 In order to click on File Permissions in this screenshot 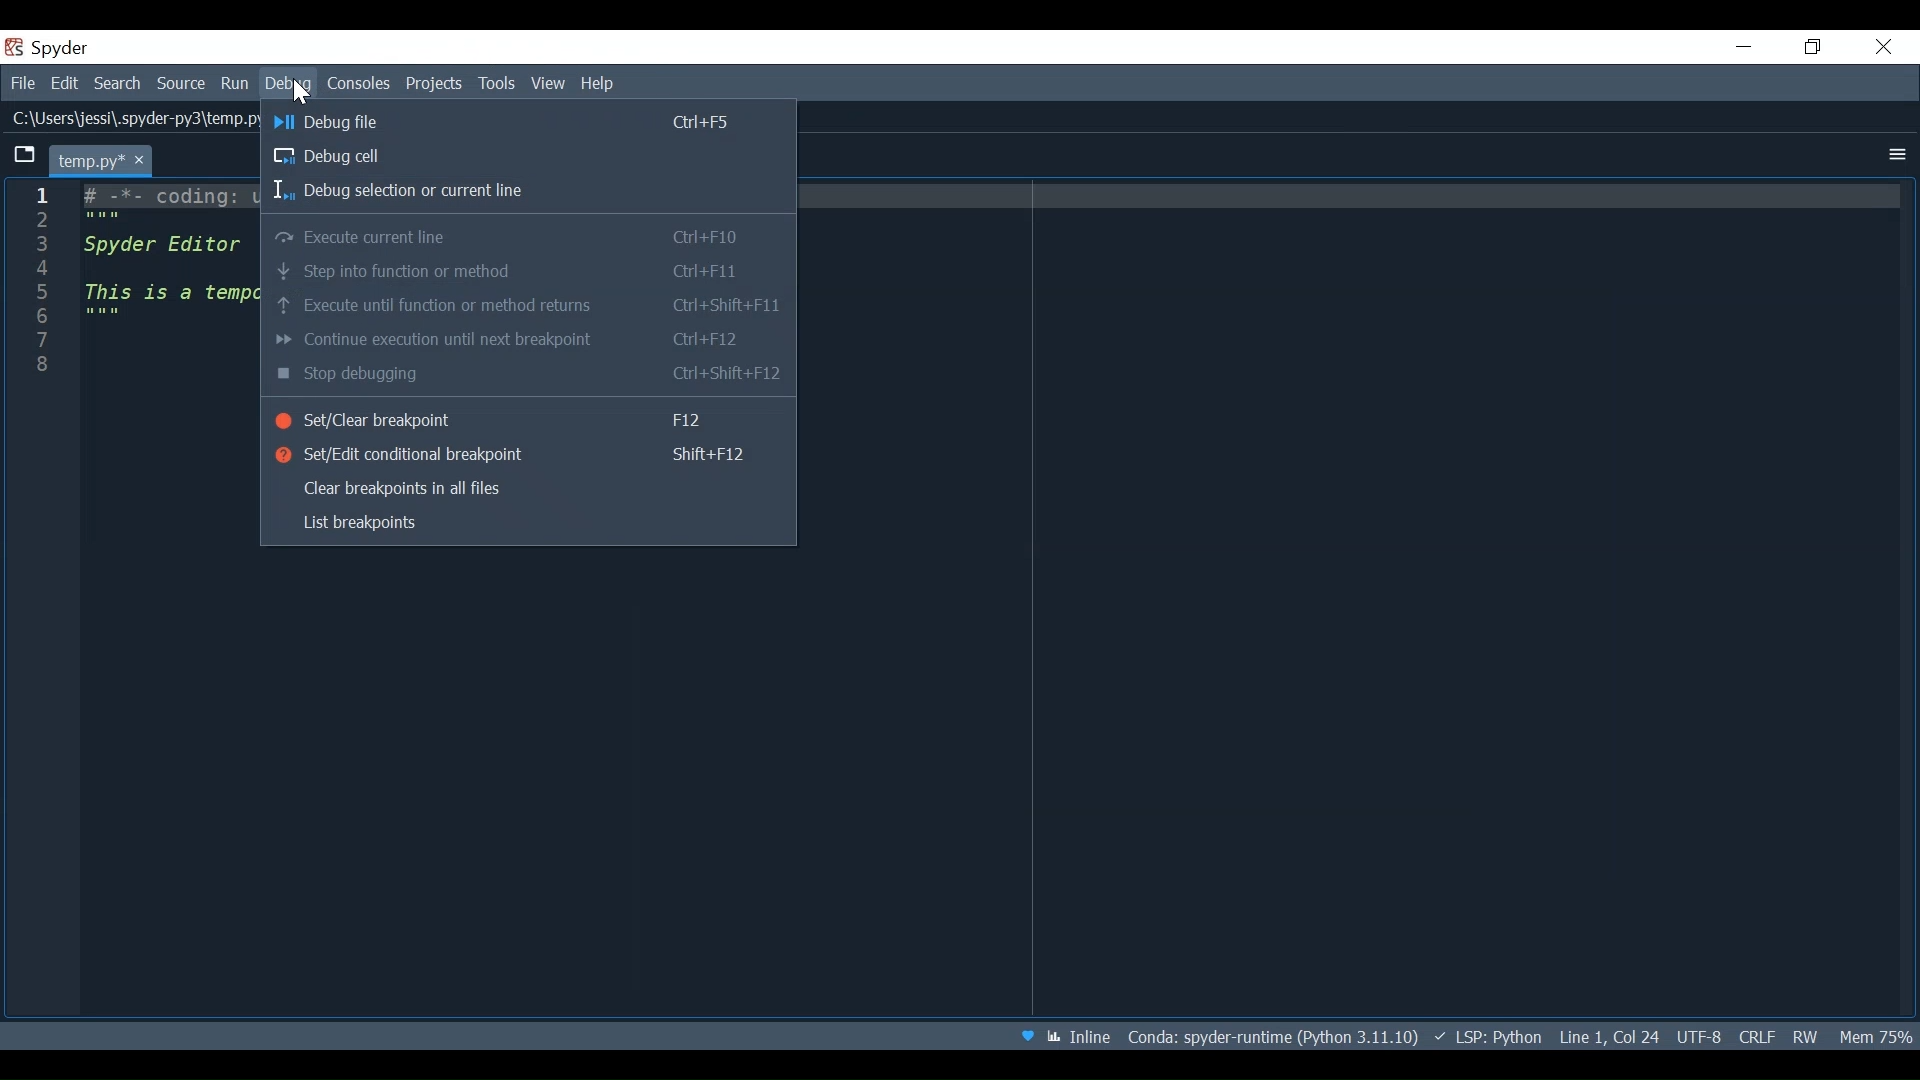, I will do `click(1805, 1037)`.